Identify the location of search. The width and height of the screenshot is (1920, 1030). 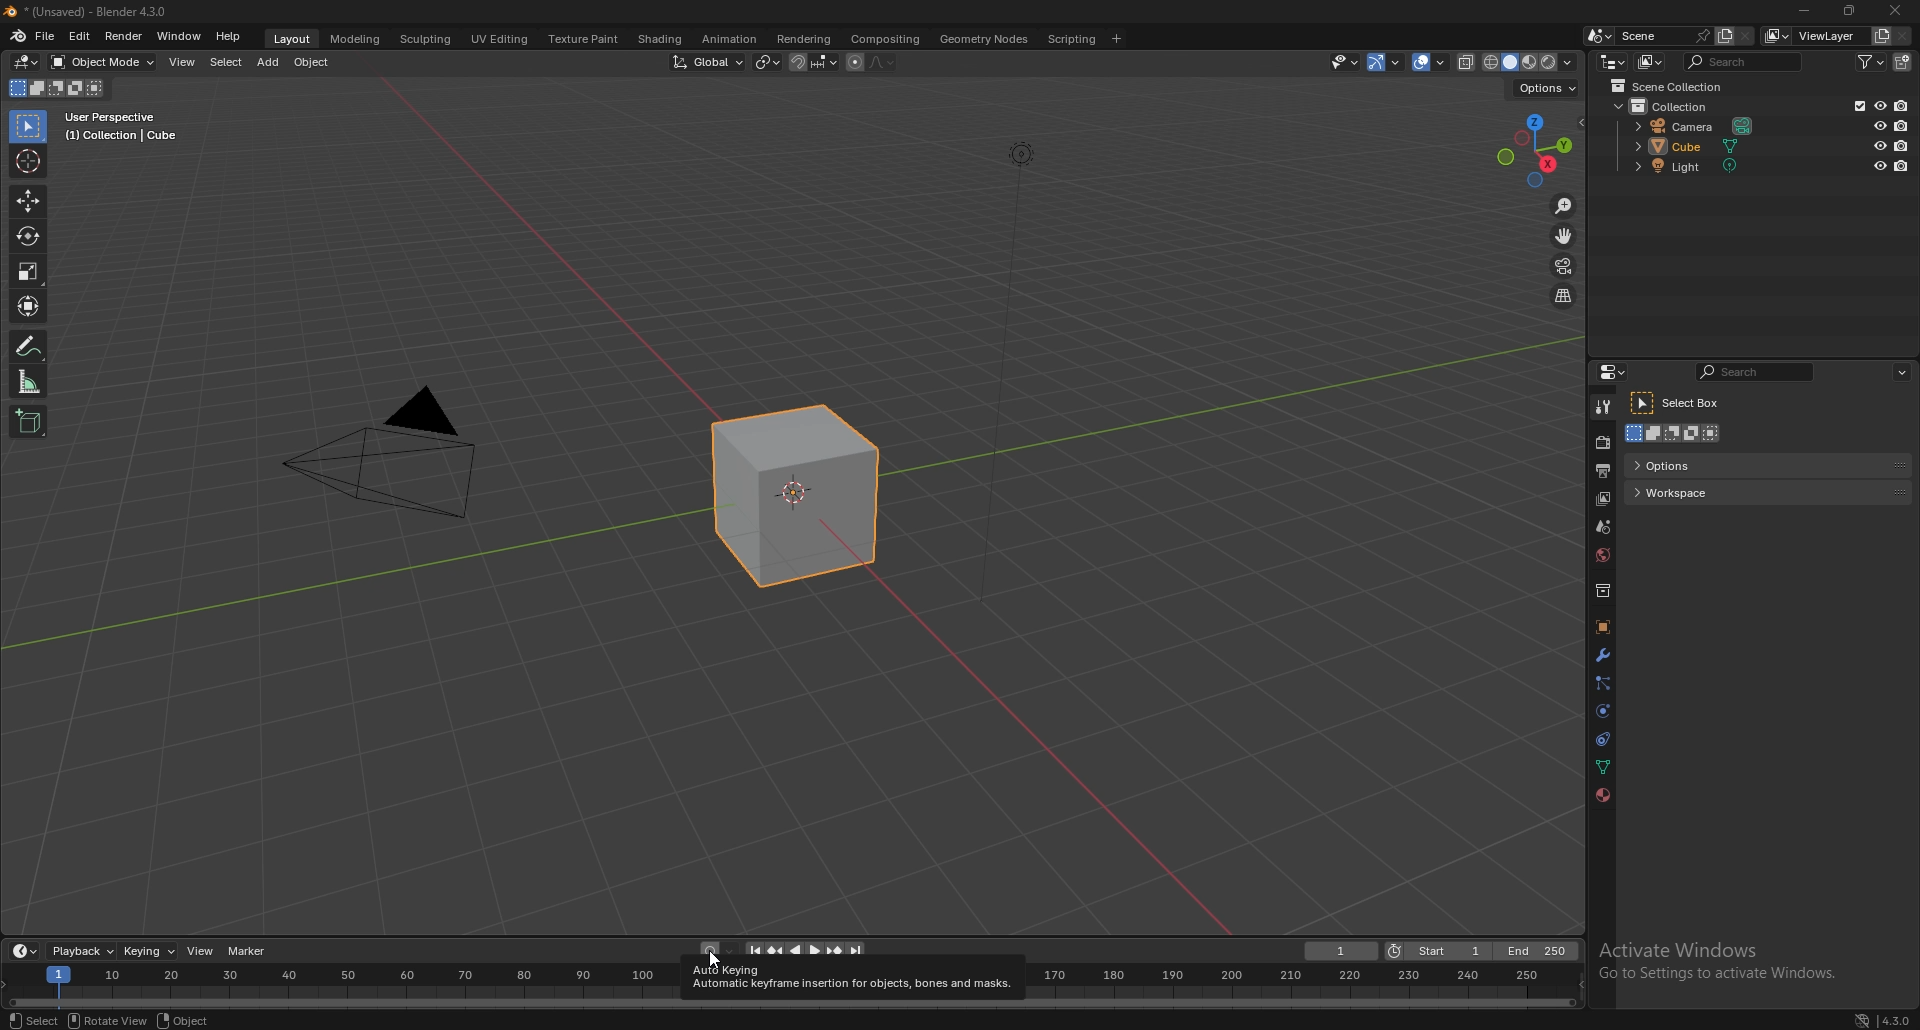
(1745, 62).